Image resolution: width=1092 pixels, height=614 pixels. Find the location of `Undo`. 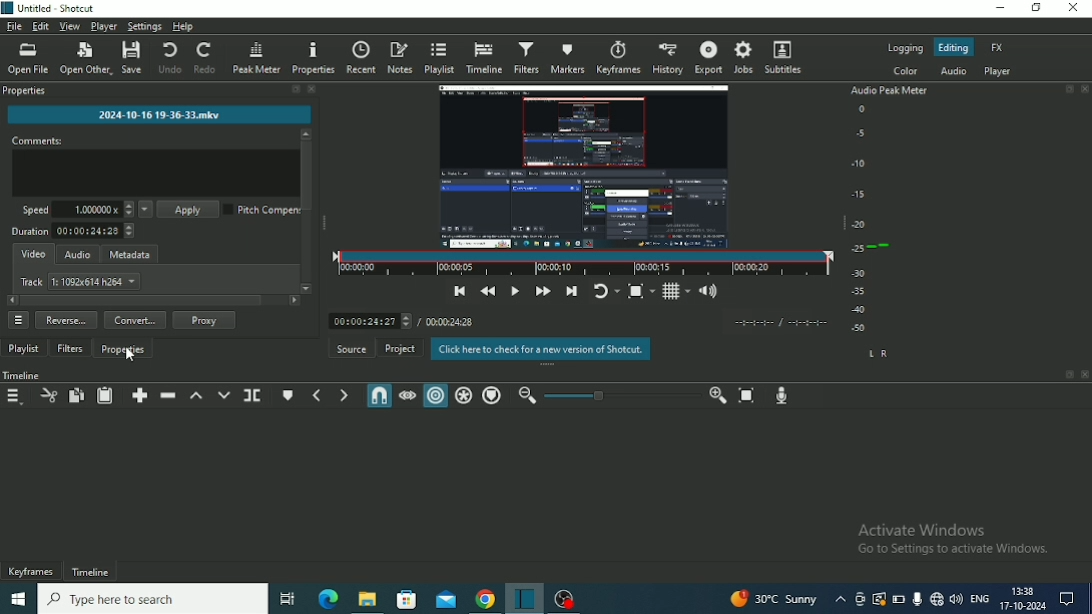

Undo is located at coordinates (169, 57).